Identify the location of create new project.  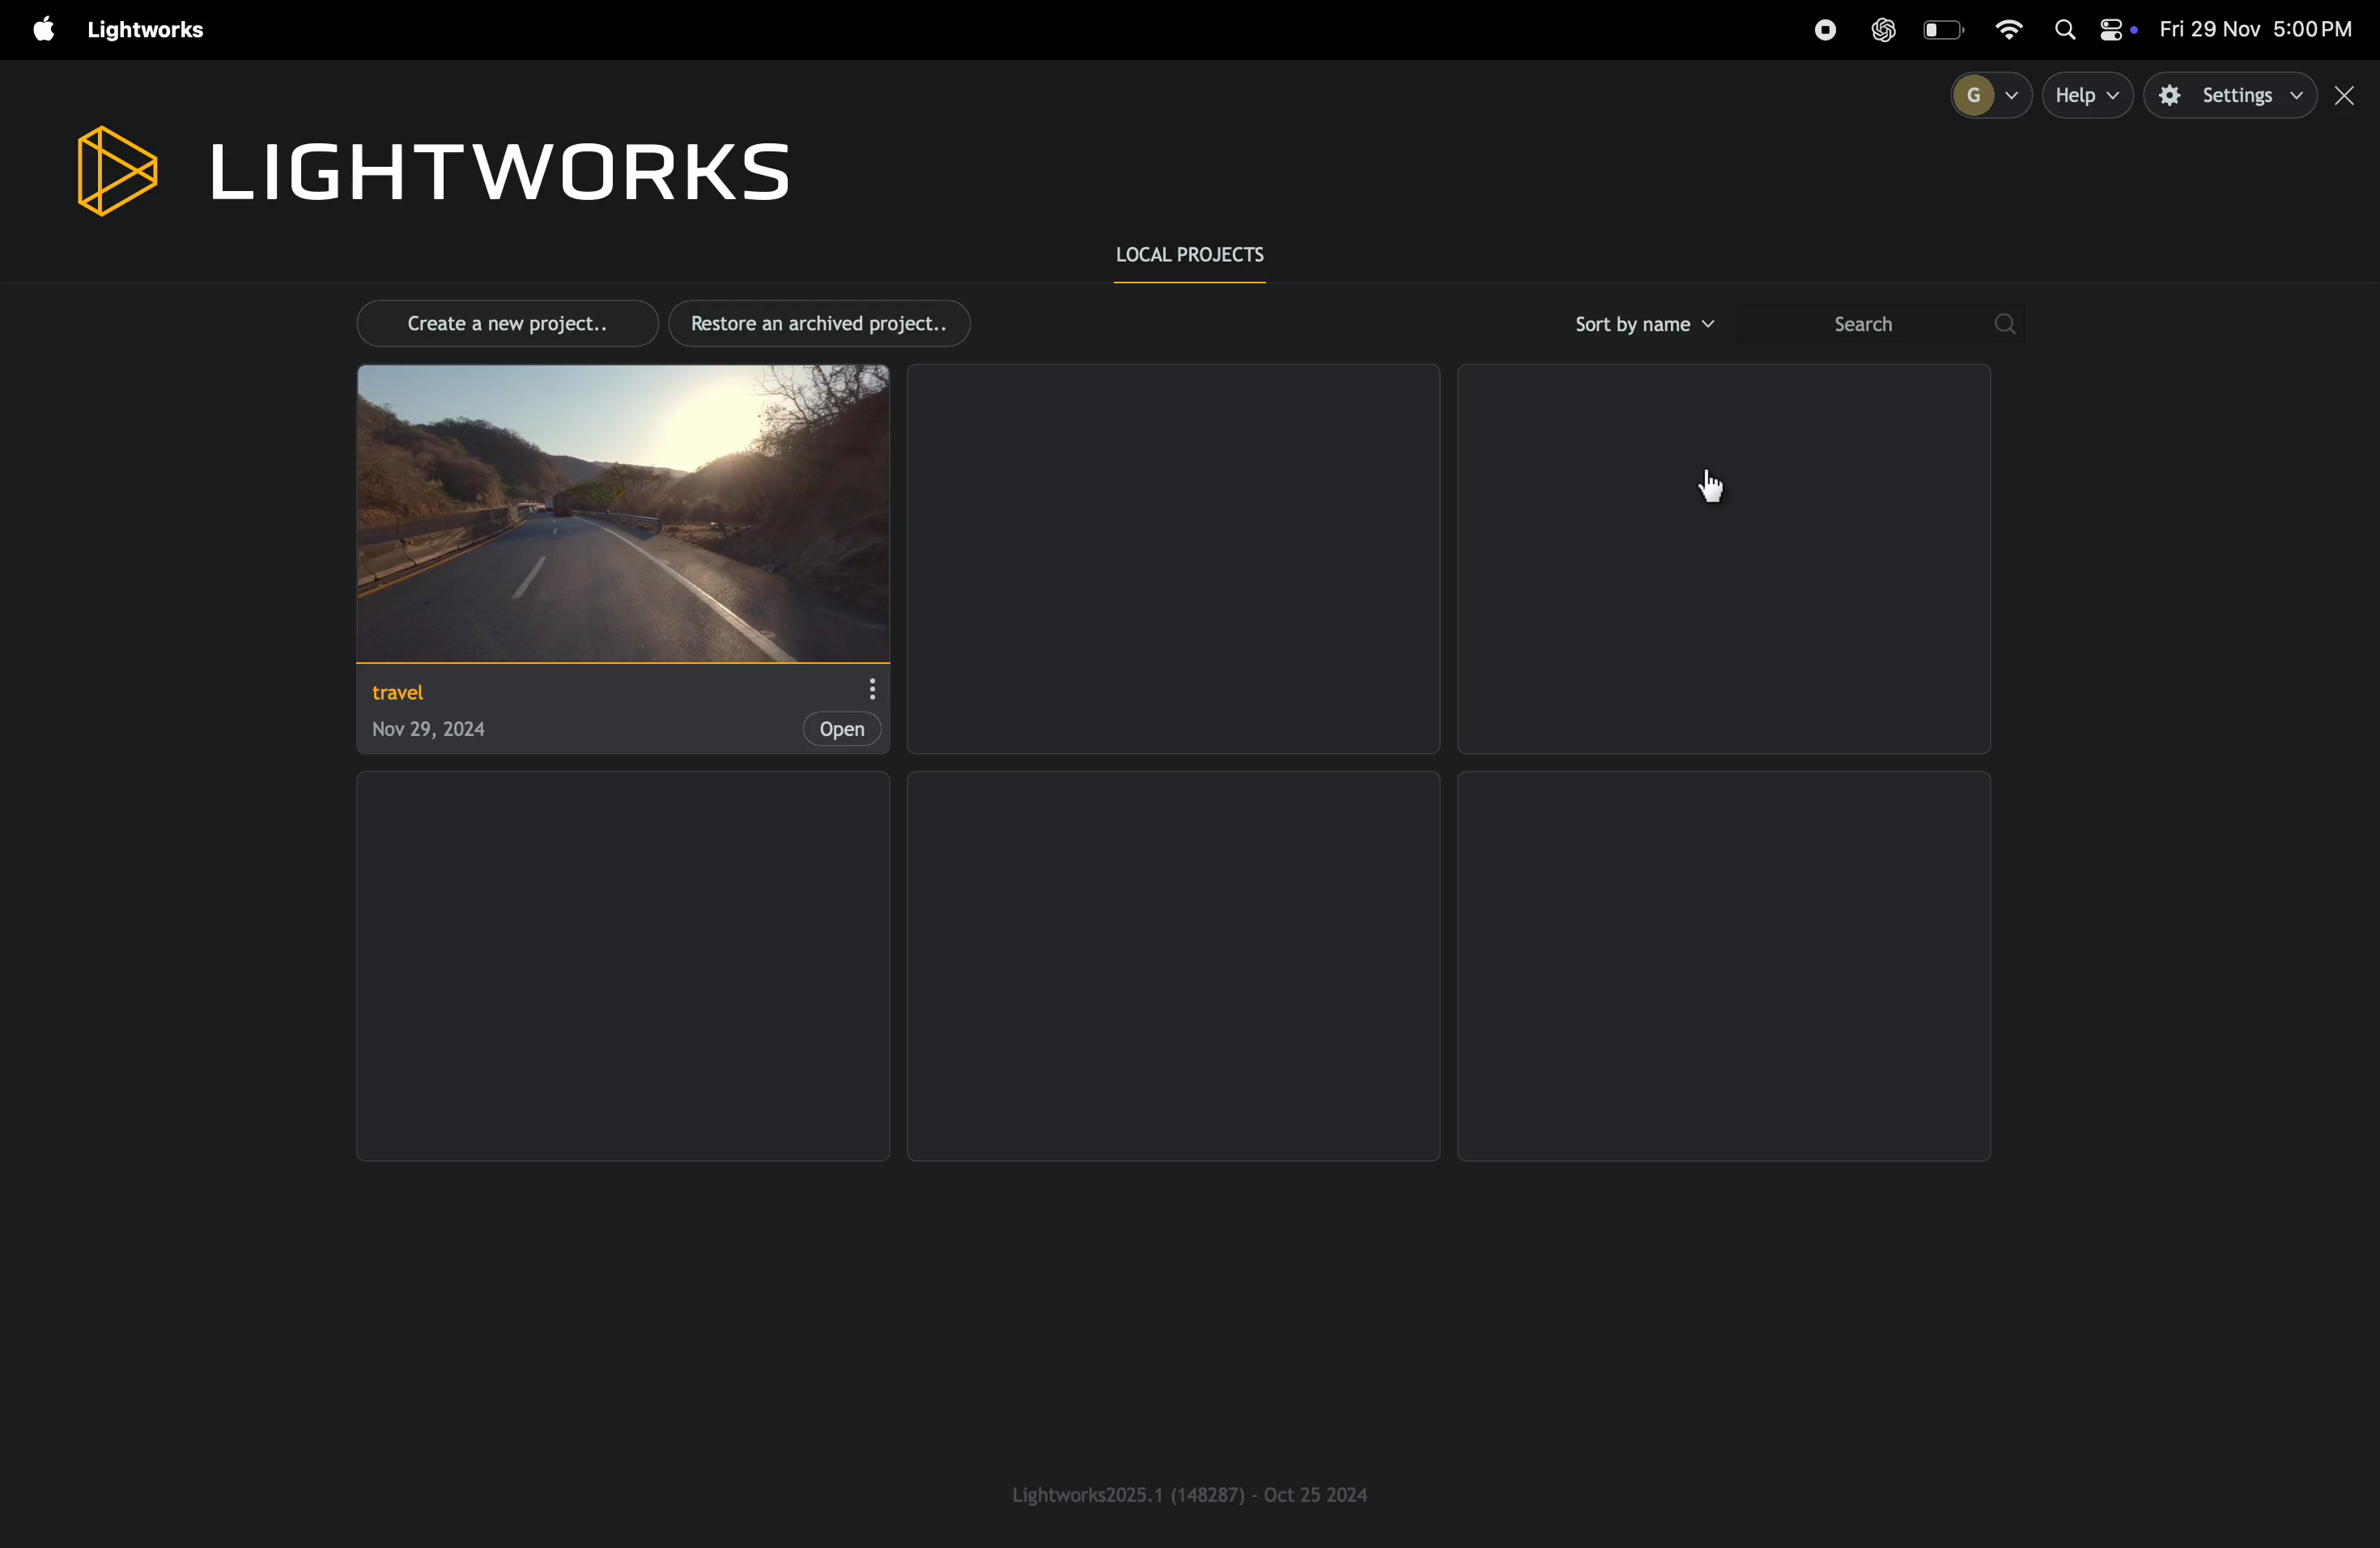
(496, 321).